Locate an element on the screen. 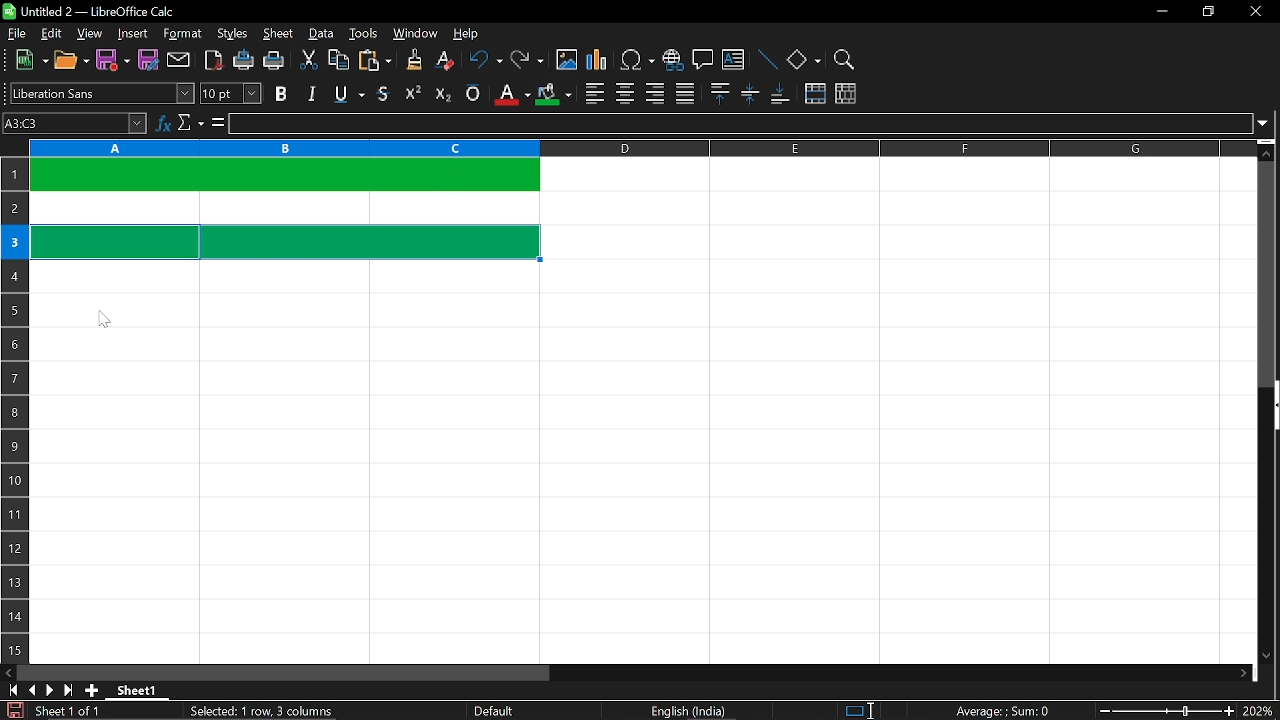  Average:;Sum: 0 is located at coordinates (1002, 710).